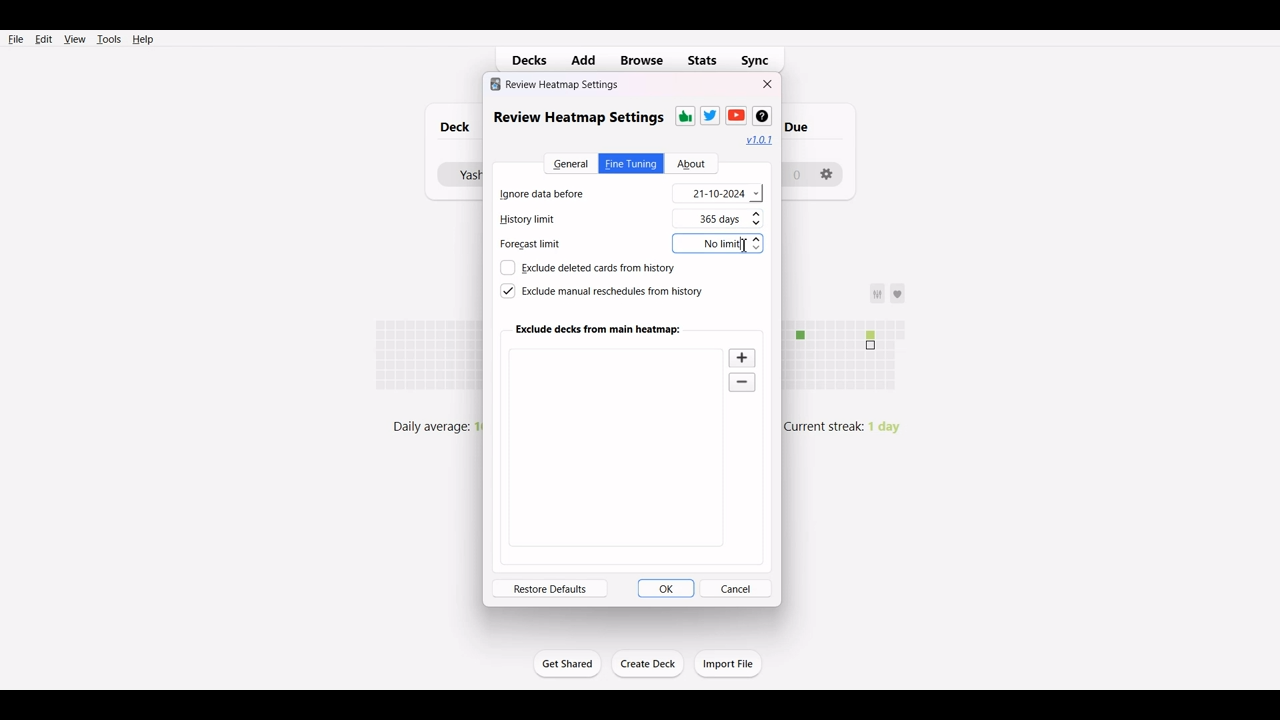  Describe the element at coordinates (744, 384) in the screenshot. I see `Zoom out` at that location.